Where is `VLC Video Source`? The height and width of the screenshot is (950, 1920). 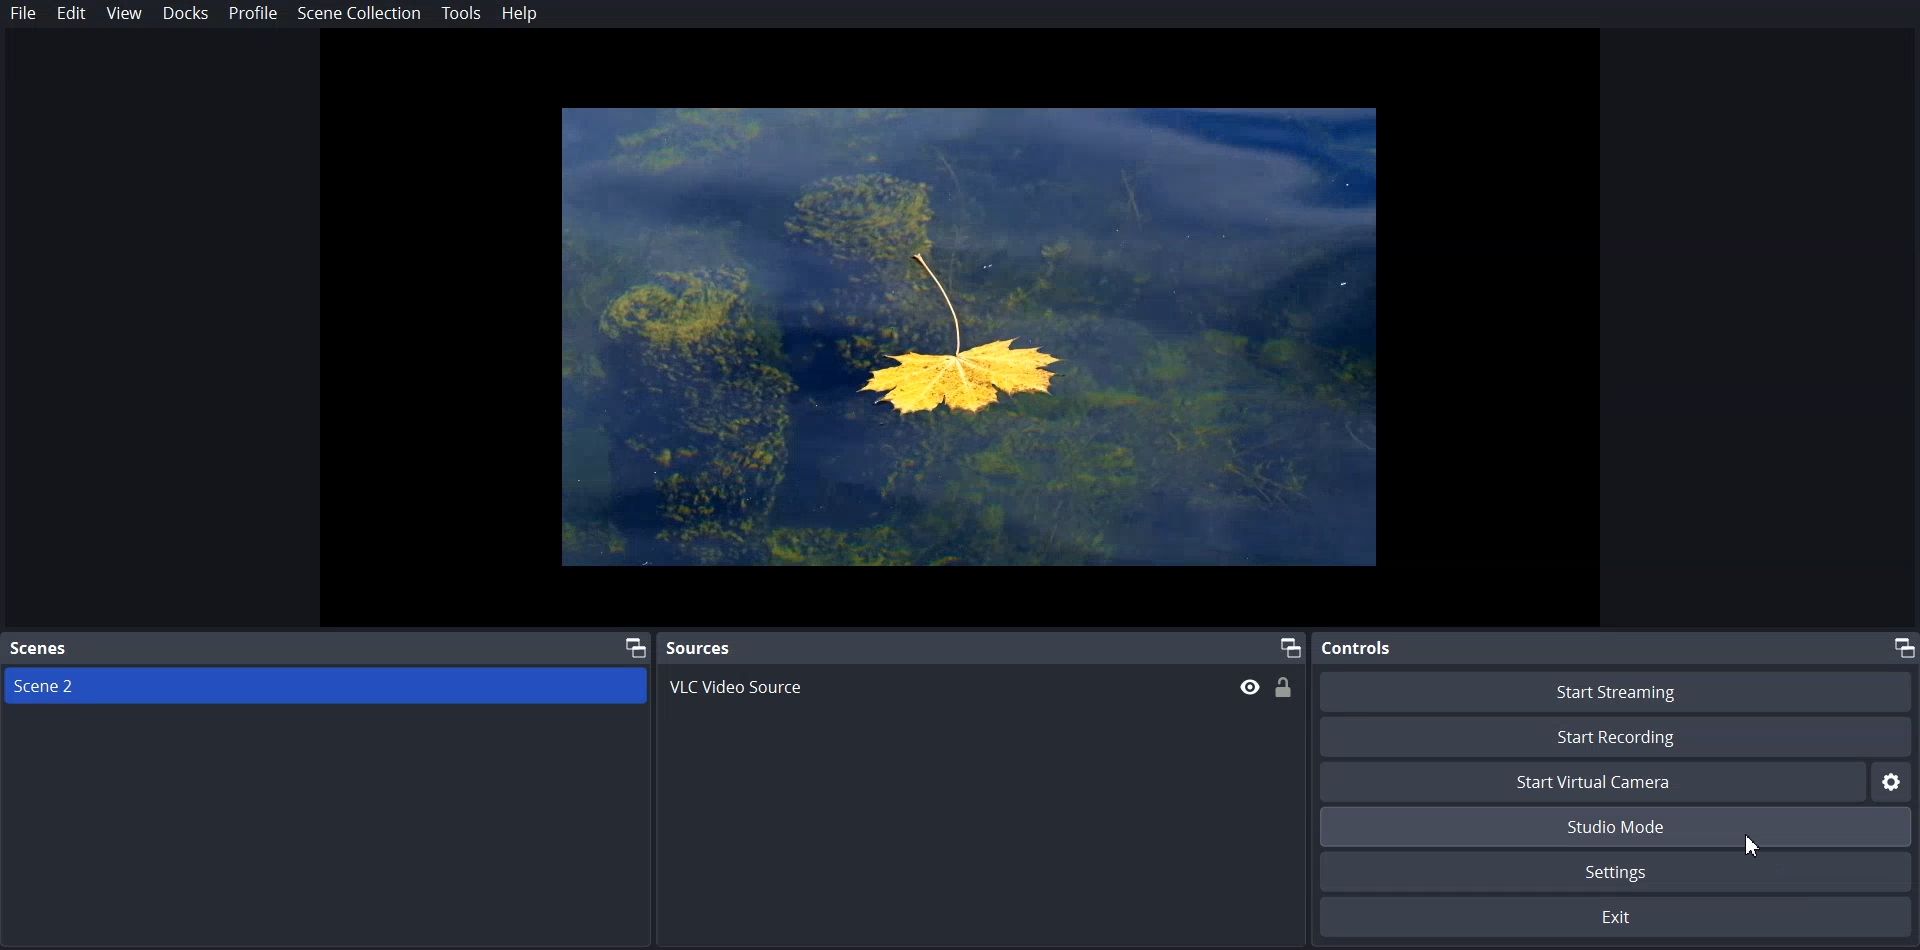
VLC Video Source is located at coordinates (804, 690).